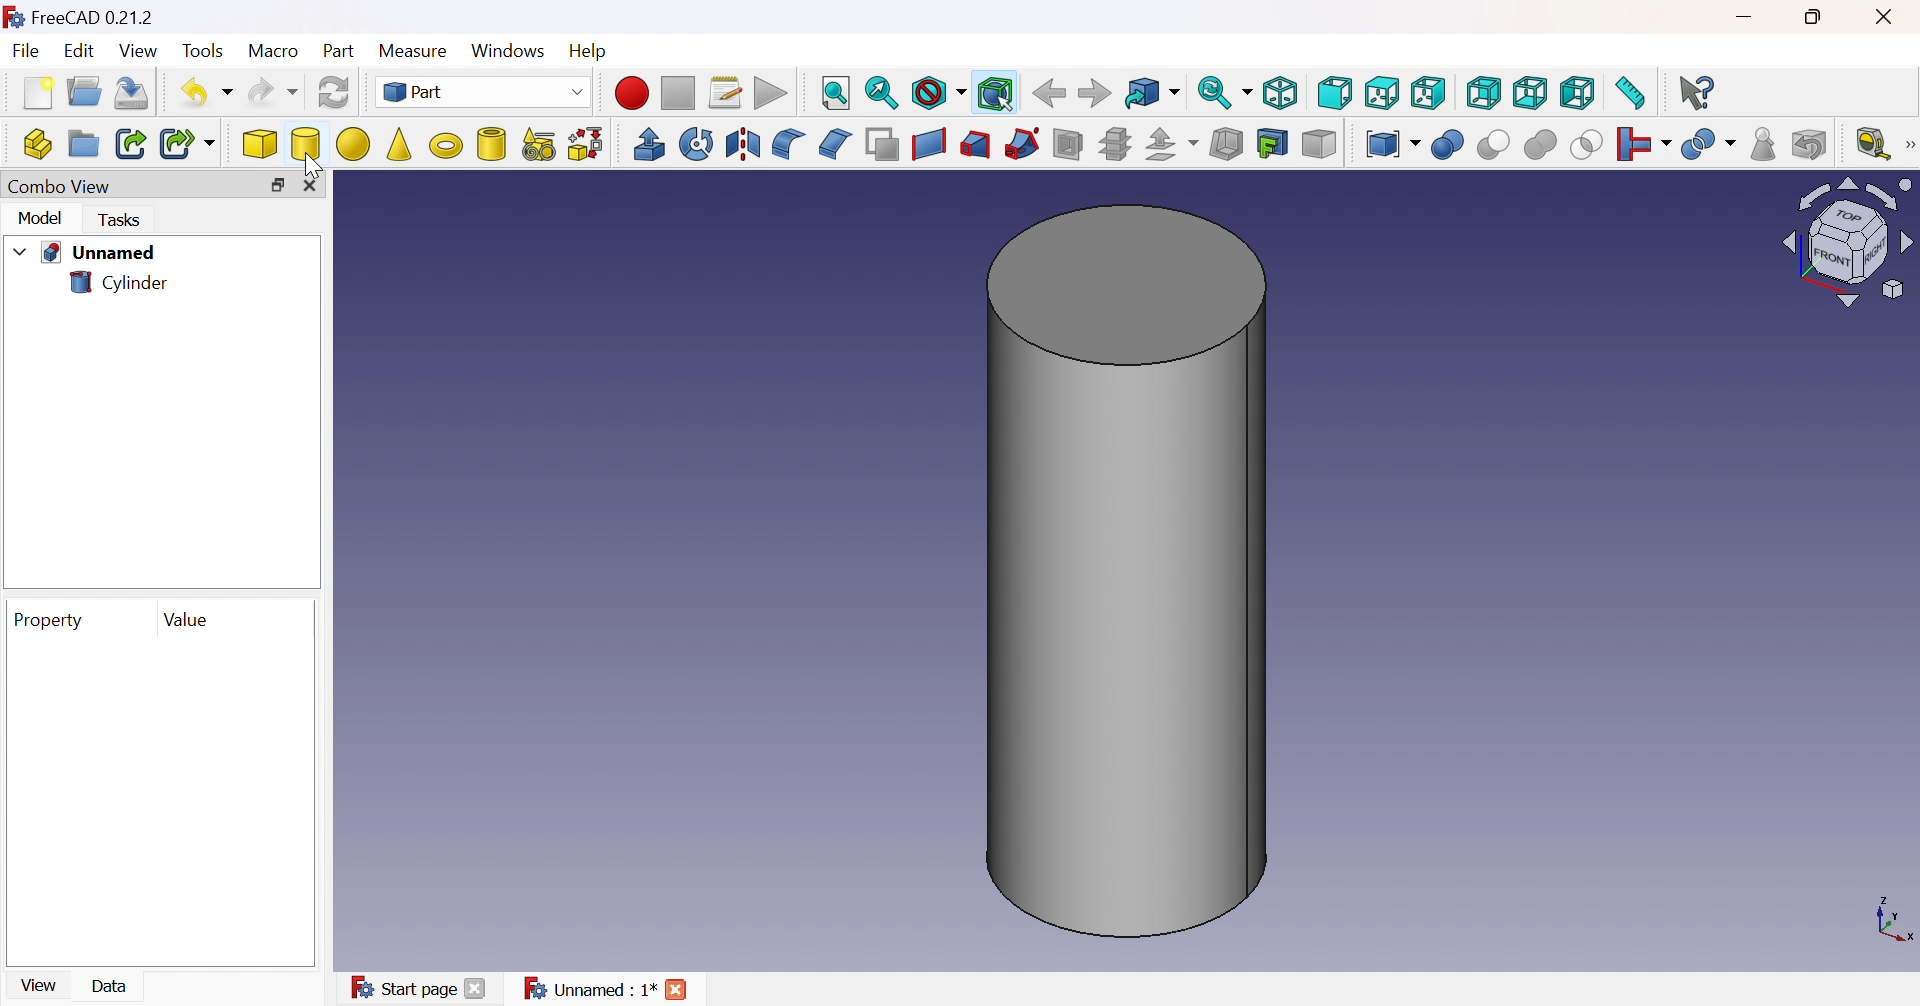 The width and height of the screenshot is (1920, 1006). Describe the element at coordinates (1114, 147) in the screenshot. I see `Cross-sections` at that location.